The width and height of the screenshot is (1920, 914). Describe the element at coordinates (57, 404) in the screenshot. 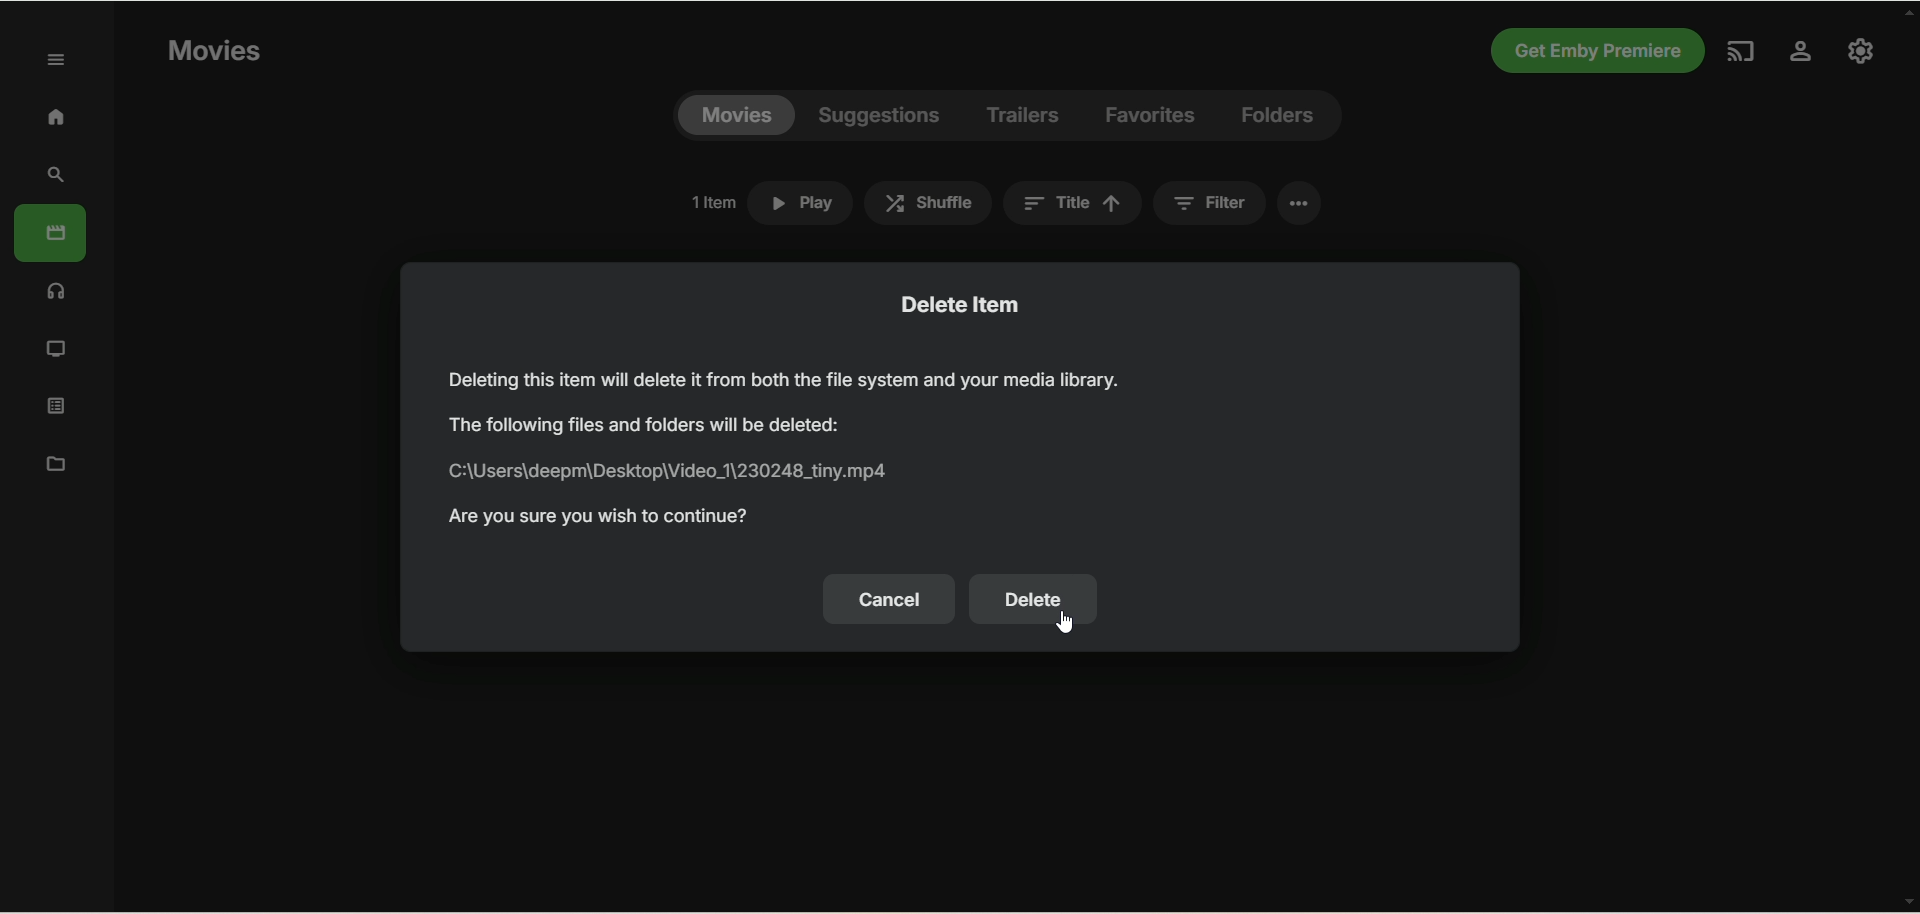

I see `playlist` at that location.